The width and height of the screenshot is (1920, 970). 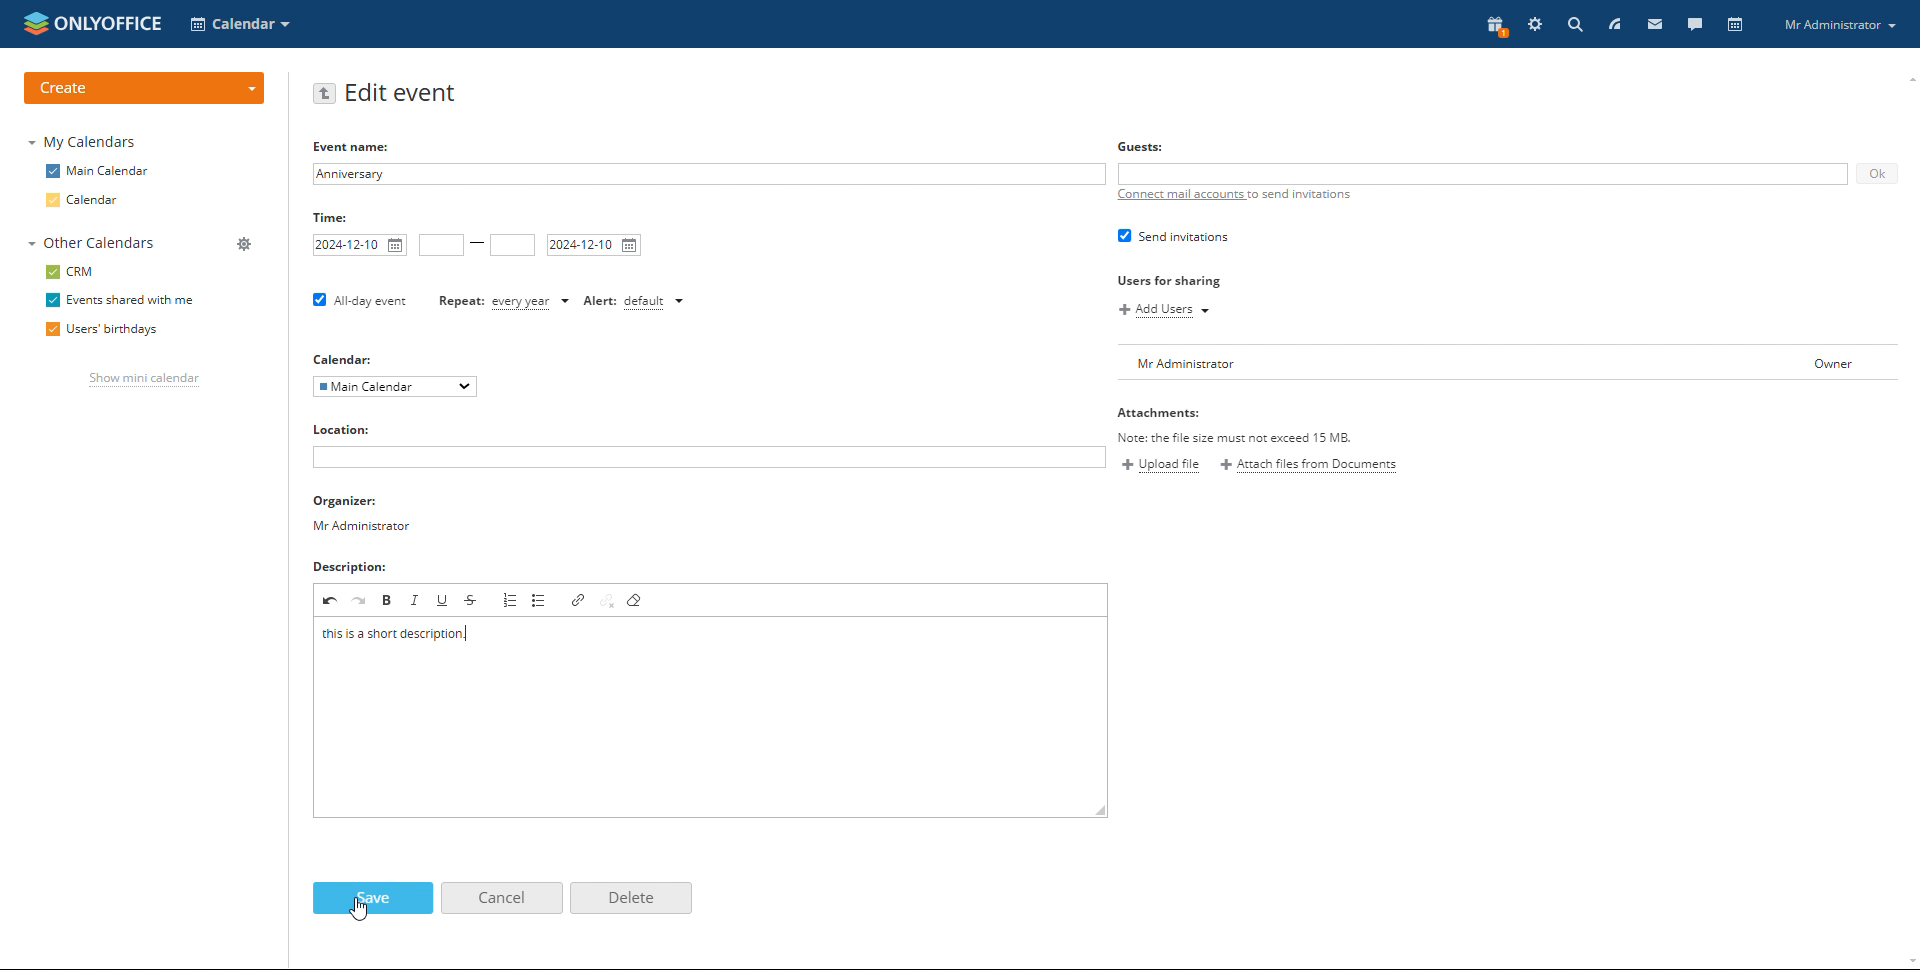 I want to click on unpin, so click(x=608, y=599).